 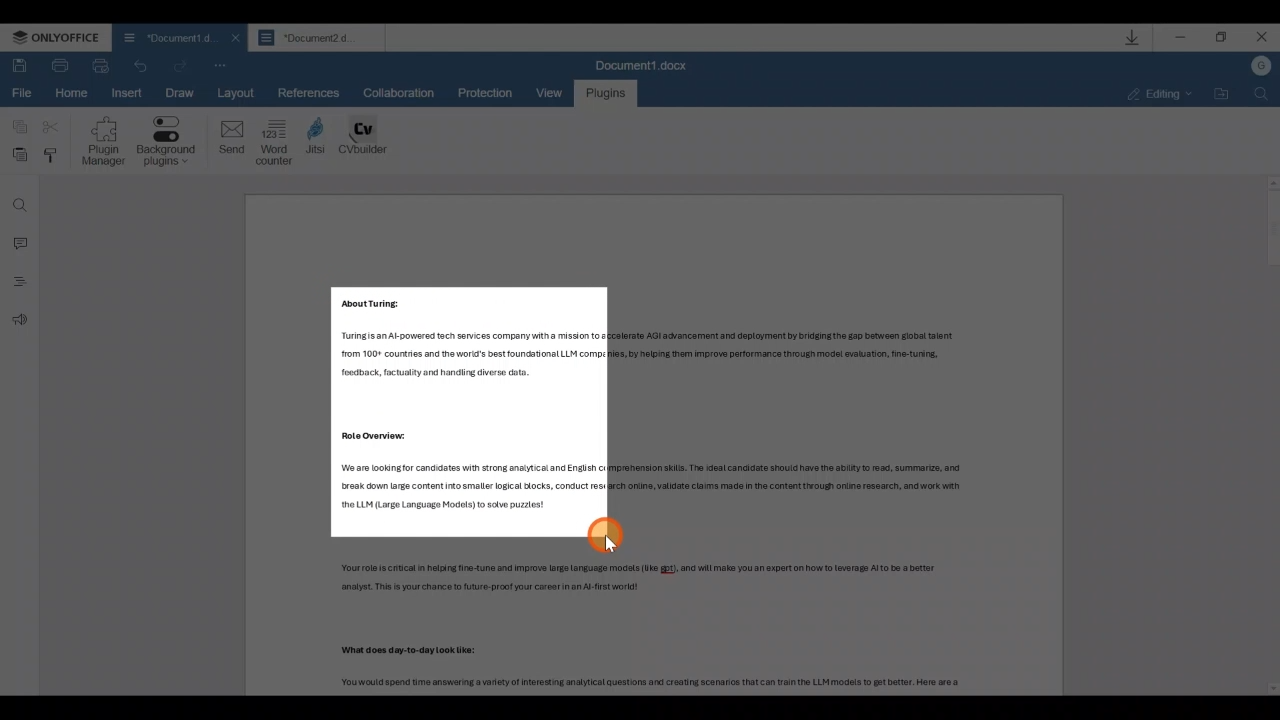 What do you see at coordinates (17, 156) in the screenshot?
I see `Paste` at bounding box center [17, 156].